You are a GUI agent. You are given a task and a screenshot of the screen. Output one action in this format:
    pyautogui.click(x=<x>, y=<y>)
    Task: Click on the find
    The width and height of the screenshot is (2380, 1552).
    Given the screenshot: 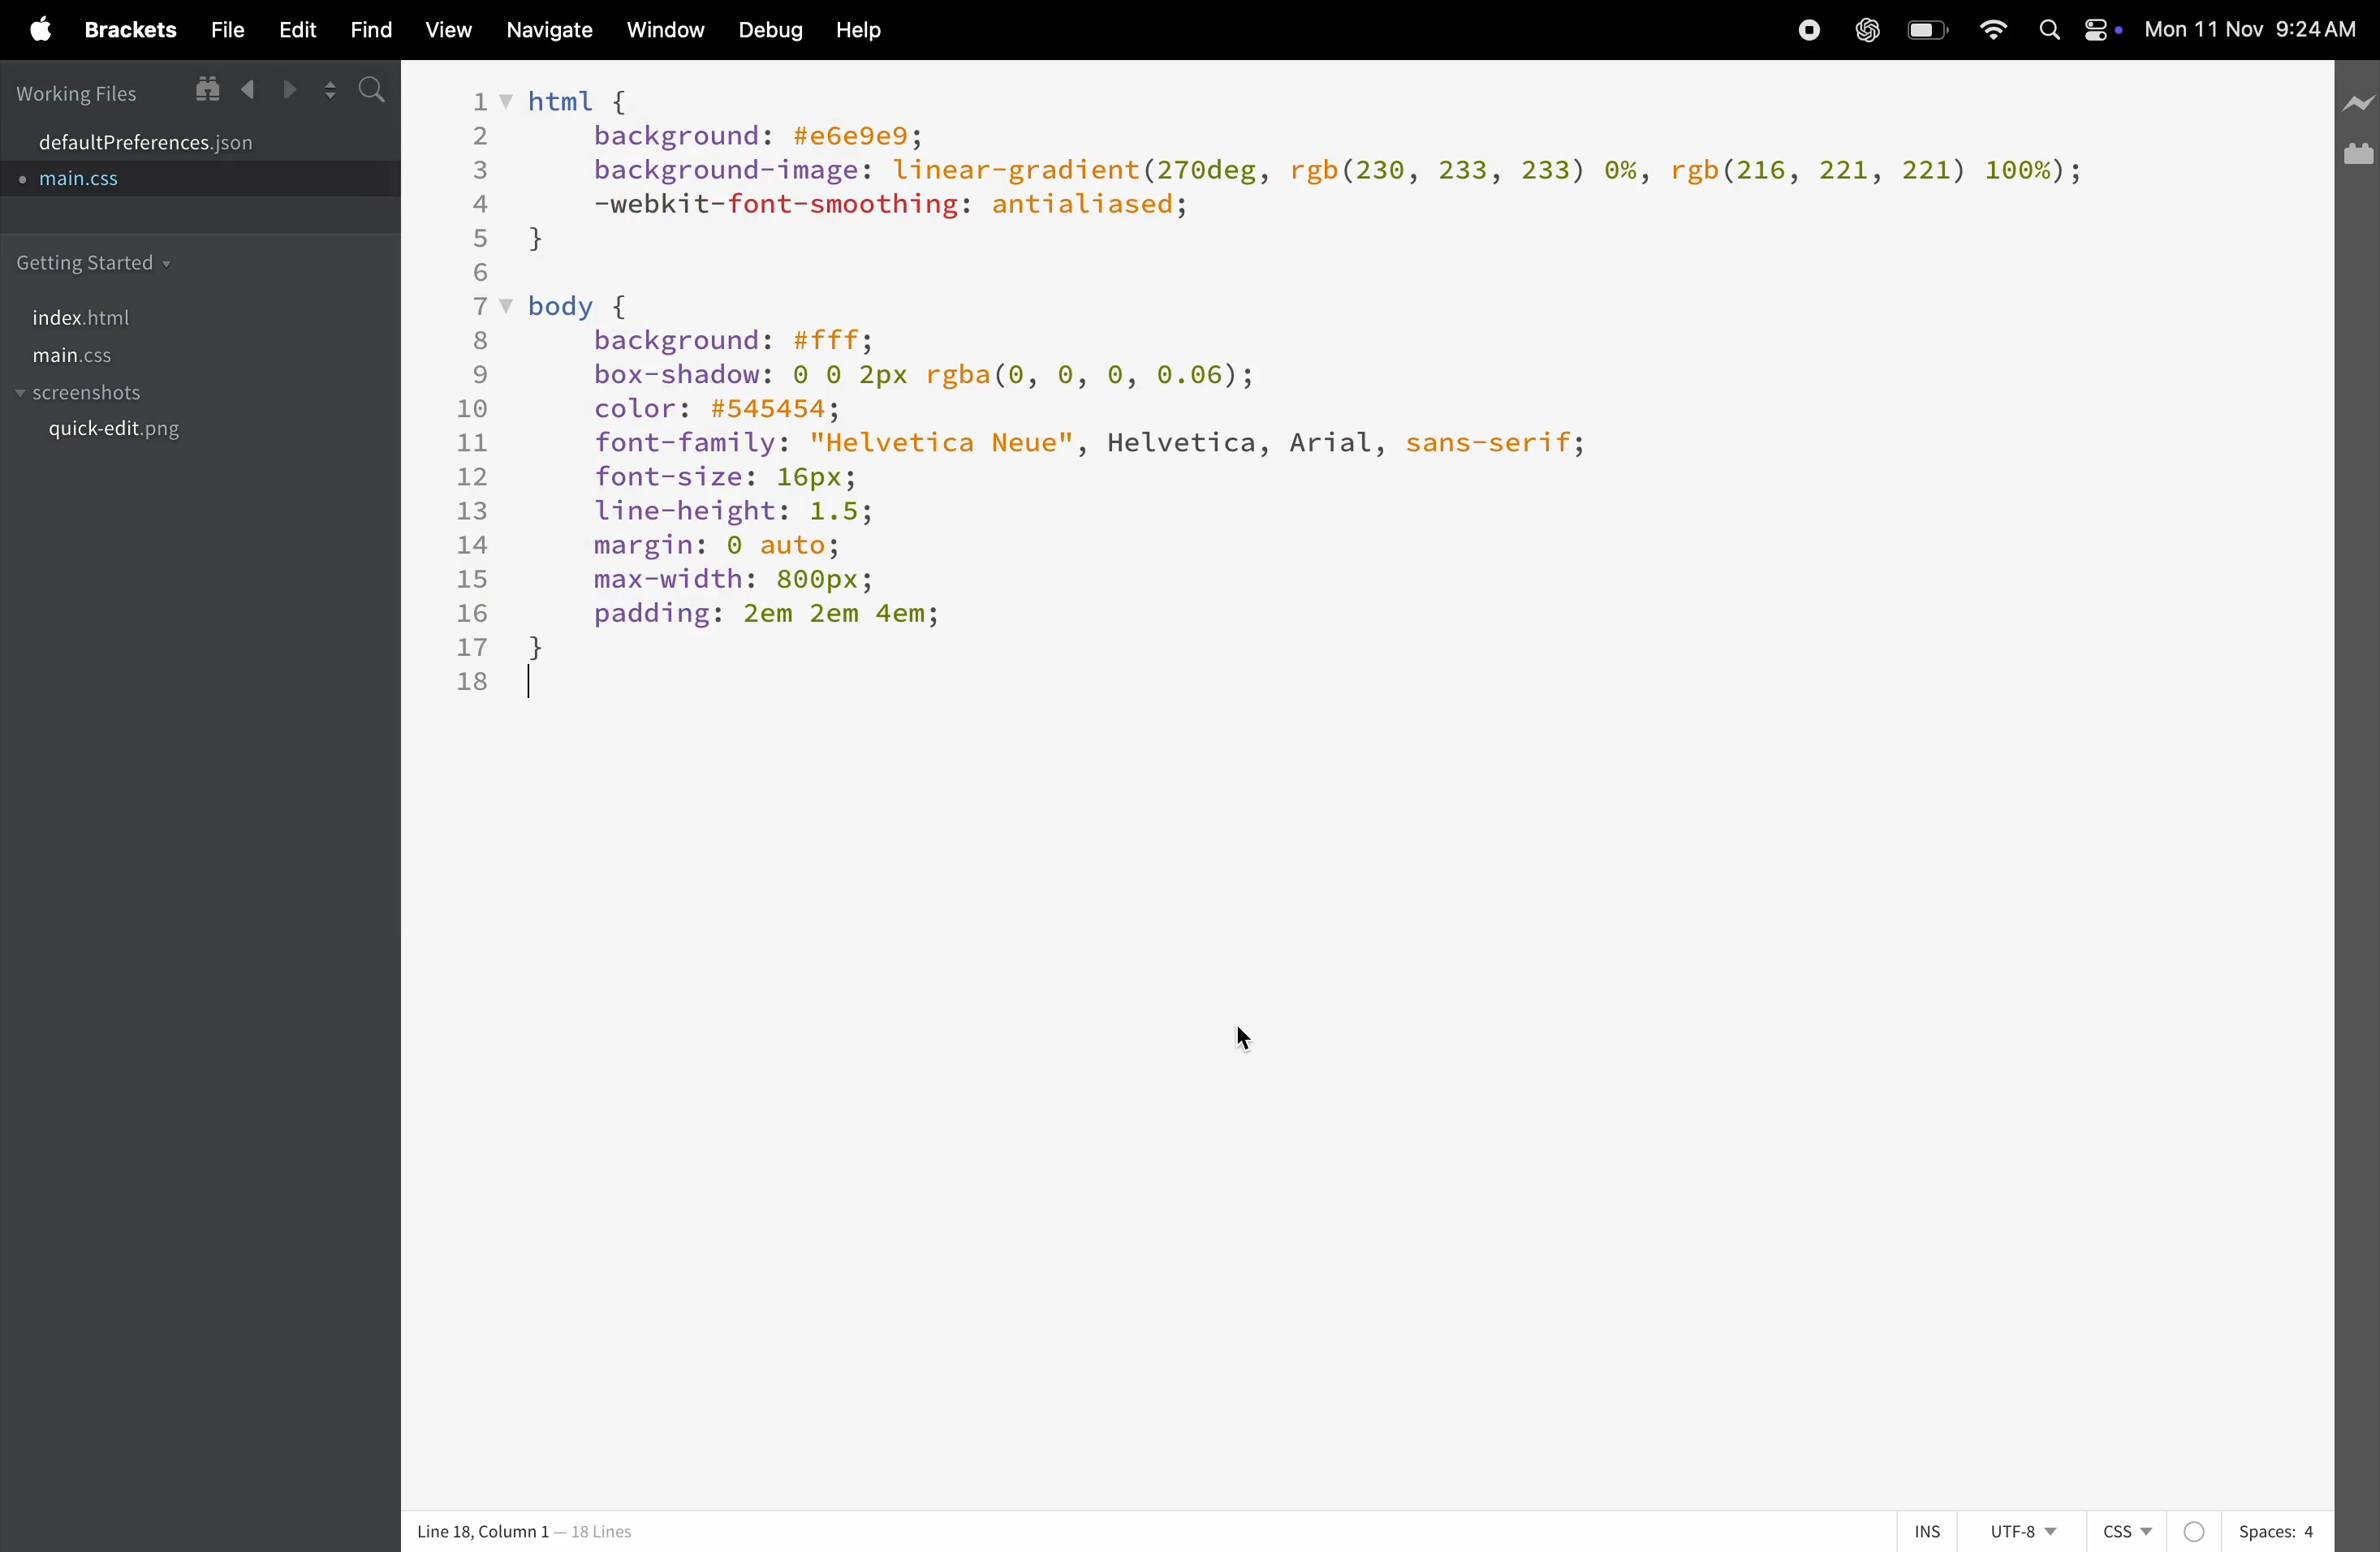 What is the action you would take?
    pyautogui.click(x=362, y=31)
    